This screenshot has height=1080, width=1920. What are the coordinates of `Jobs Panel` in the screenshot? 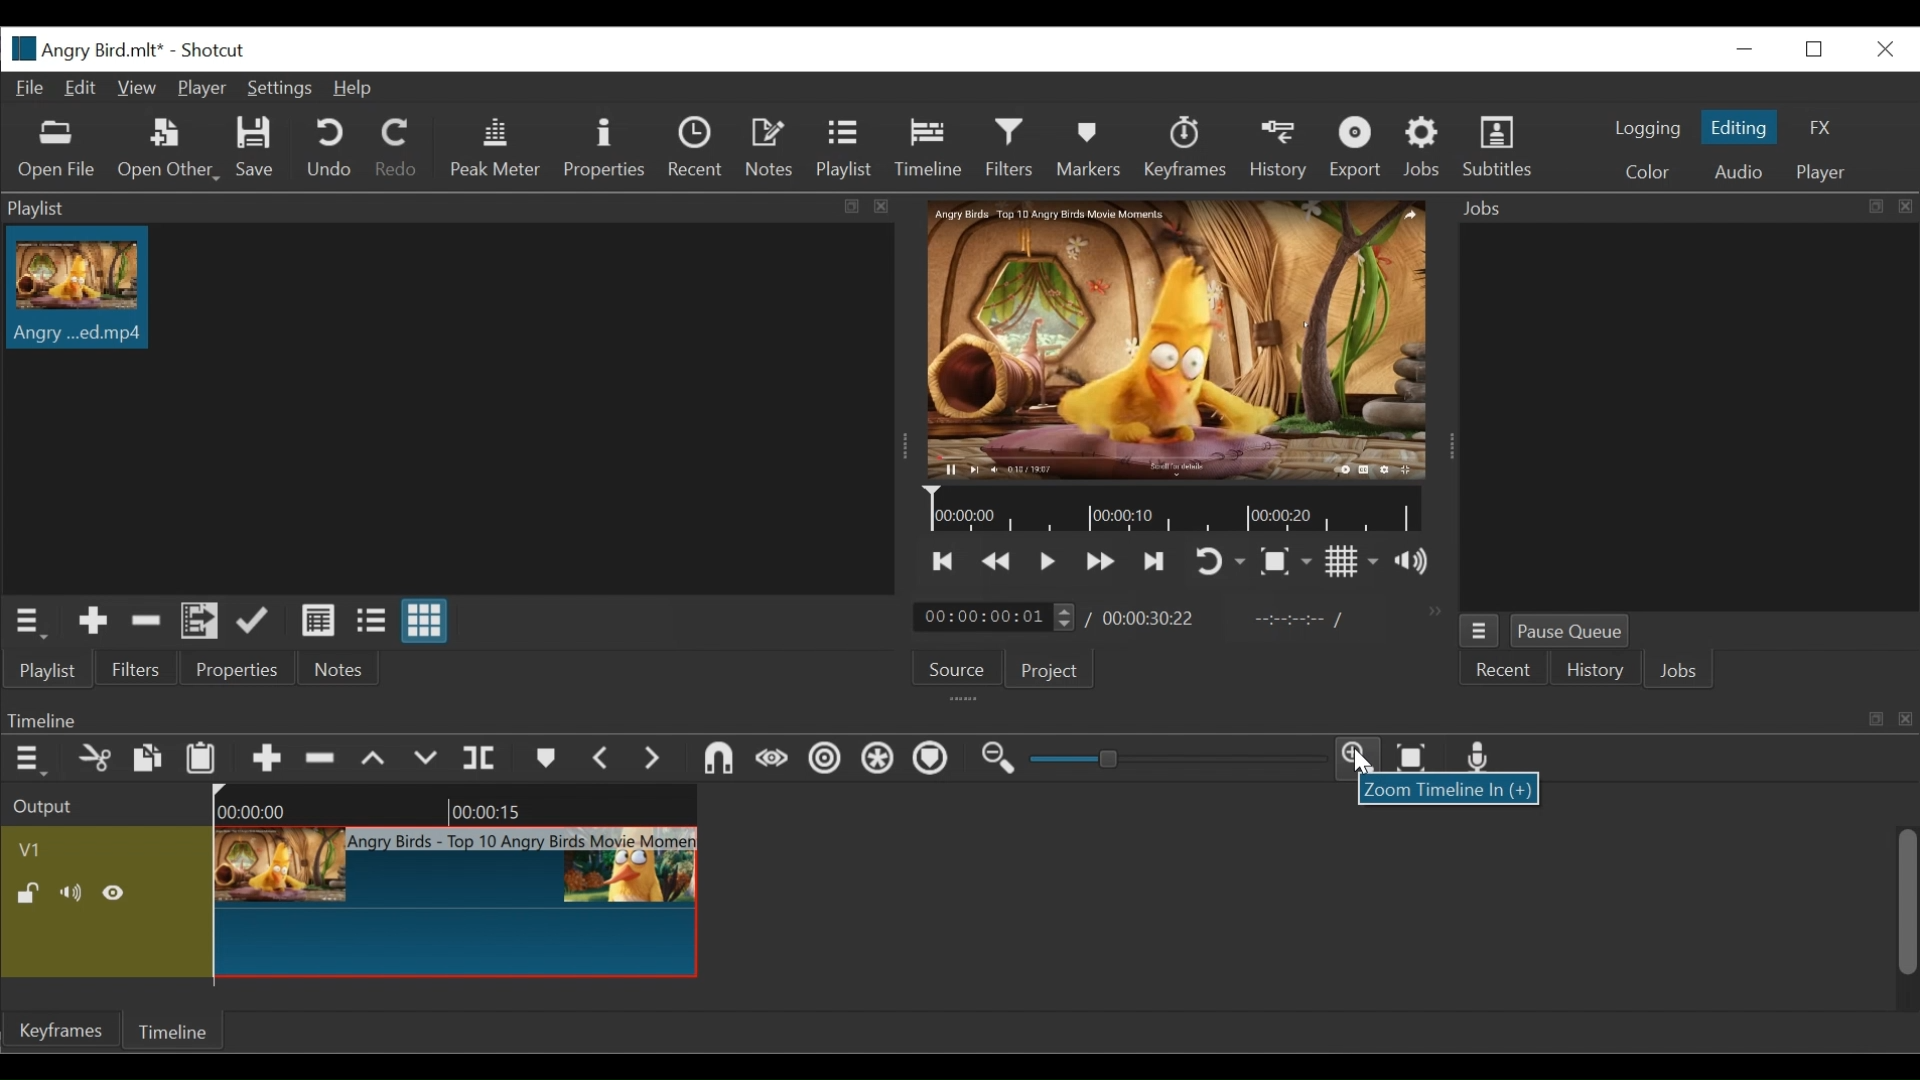 It's located at (1685, 207).